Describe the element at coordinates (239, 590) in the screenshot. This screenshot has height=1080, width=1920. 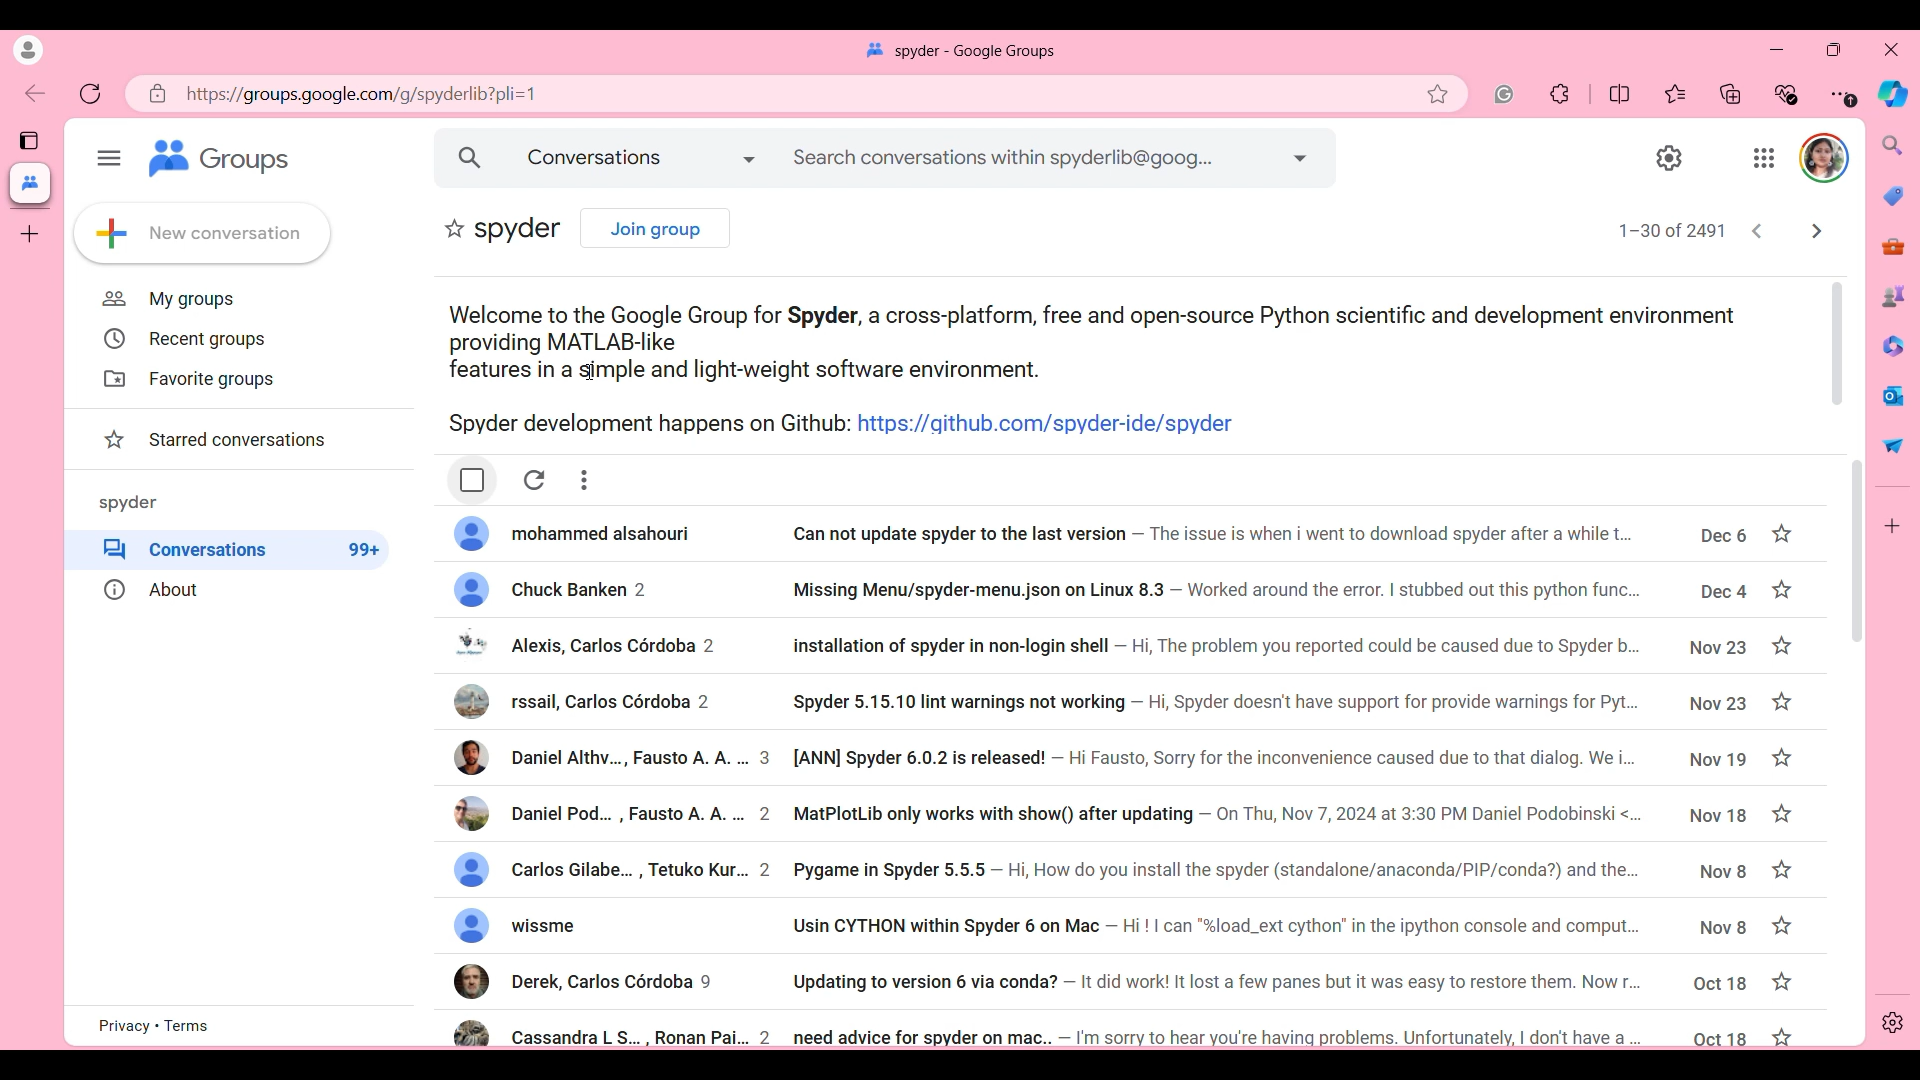
I see `About group` at that location.